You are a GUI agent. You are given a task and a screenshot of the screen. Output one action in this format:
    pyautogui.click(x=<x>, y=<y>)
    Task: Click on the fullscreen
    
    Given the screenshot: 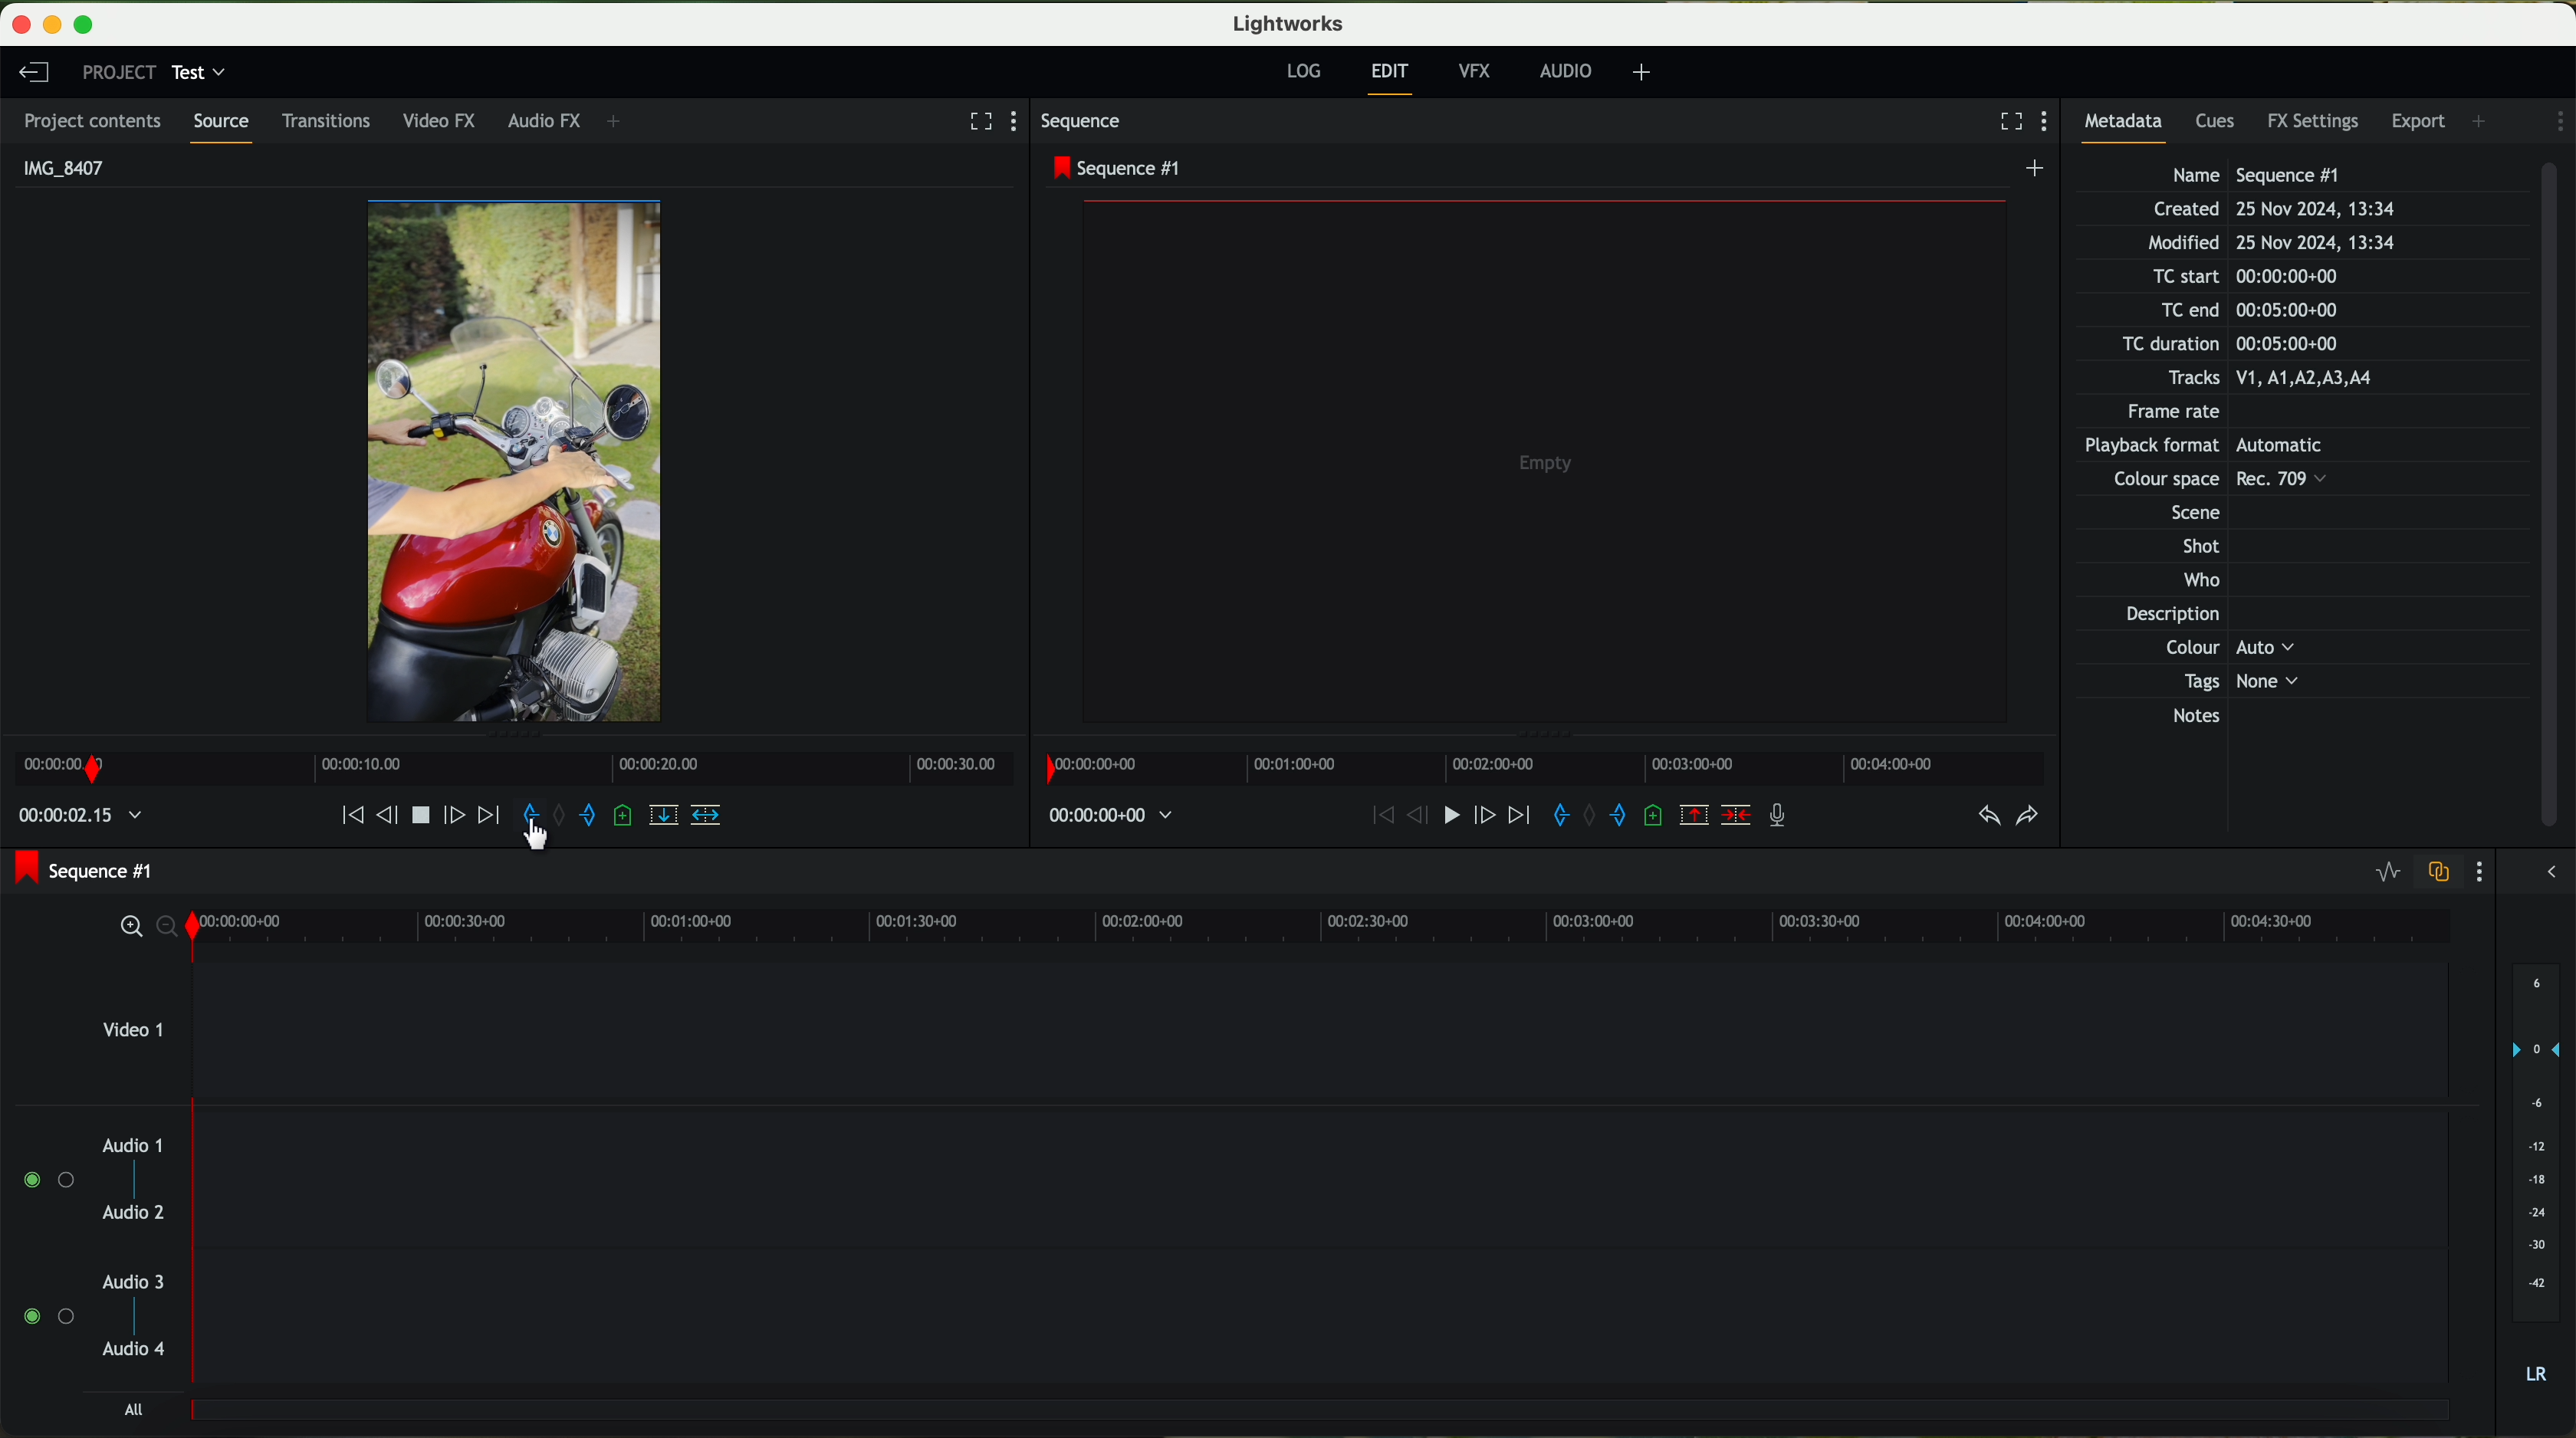 What is the action you would take?
    pyautogui.click(x=977, y=120)
    